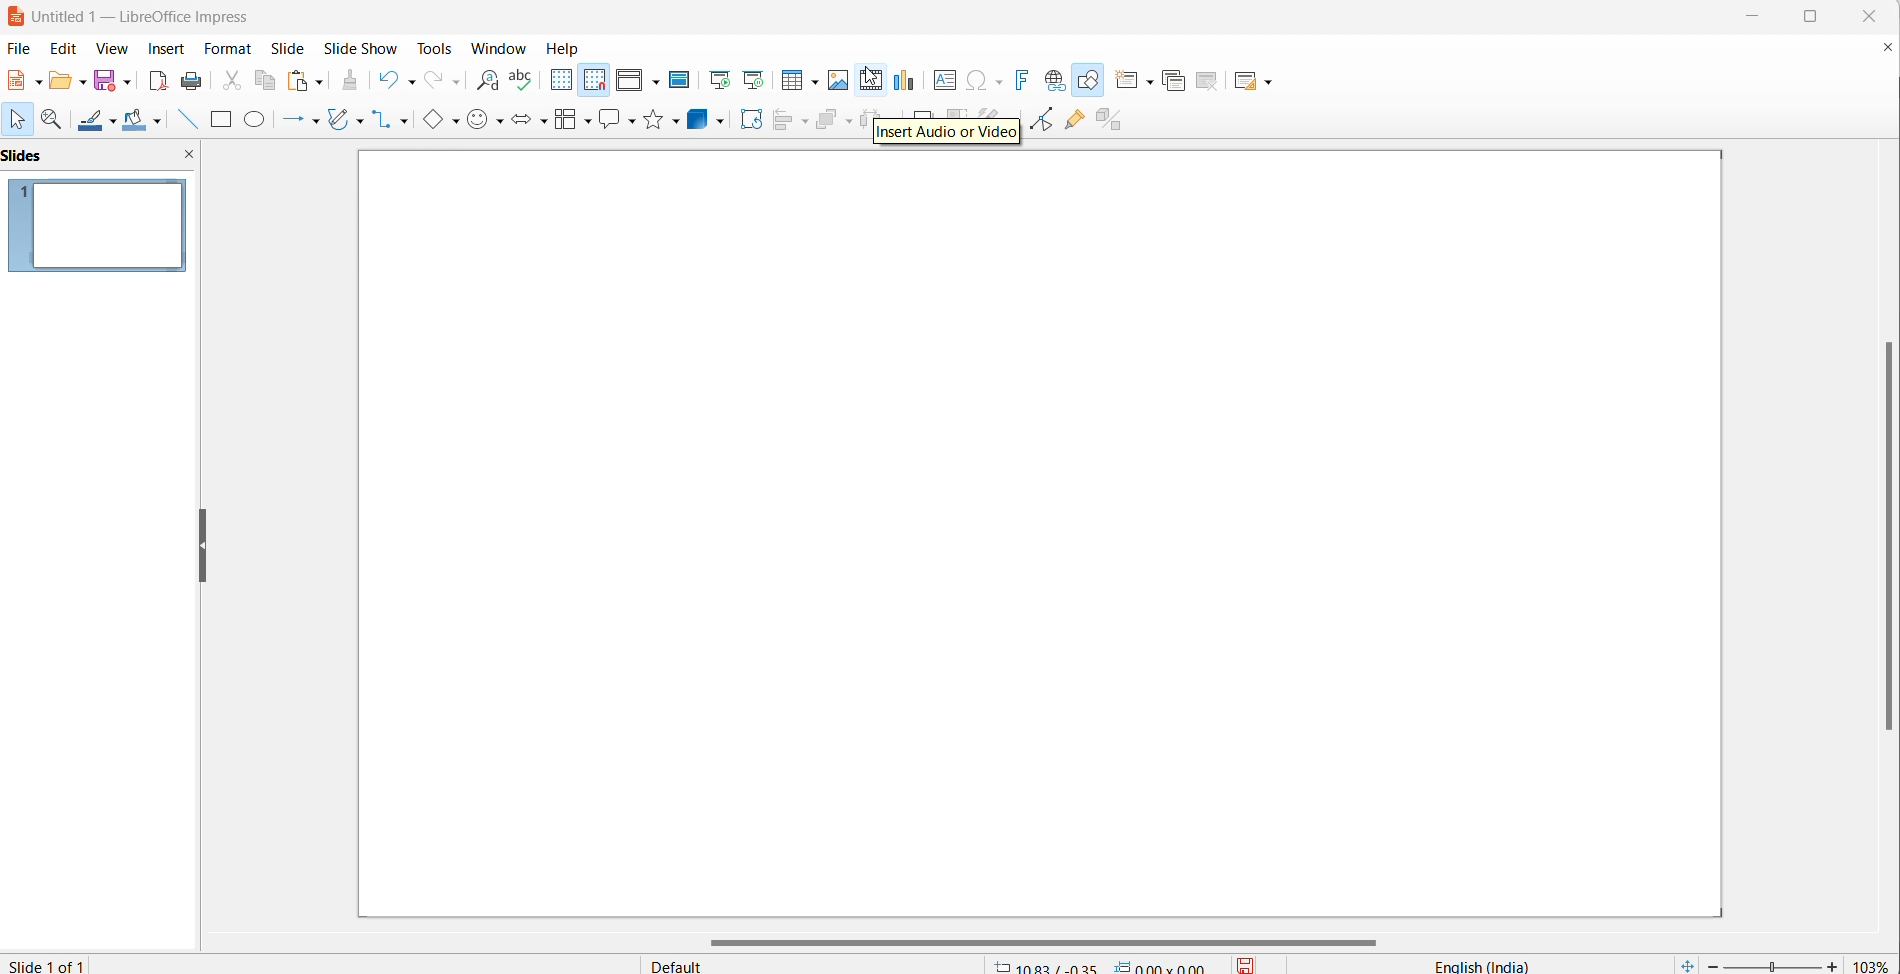 Image resolution: width=1900 pixels, height=974 pixels. I want to click on clone formatting, so click(353, 81).